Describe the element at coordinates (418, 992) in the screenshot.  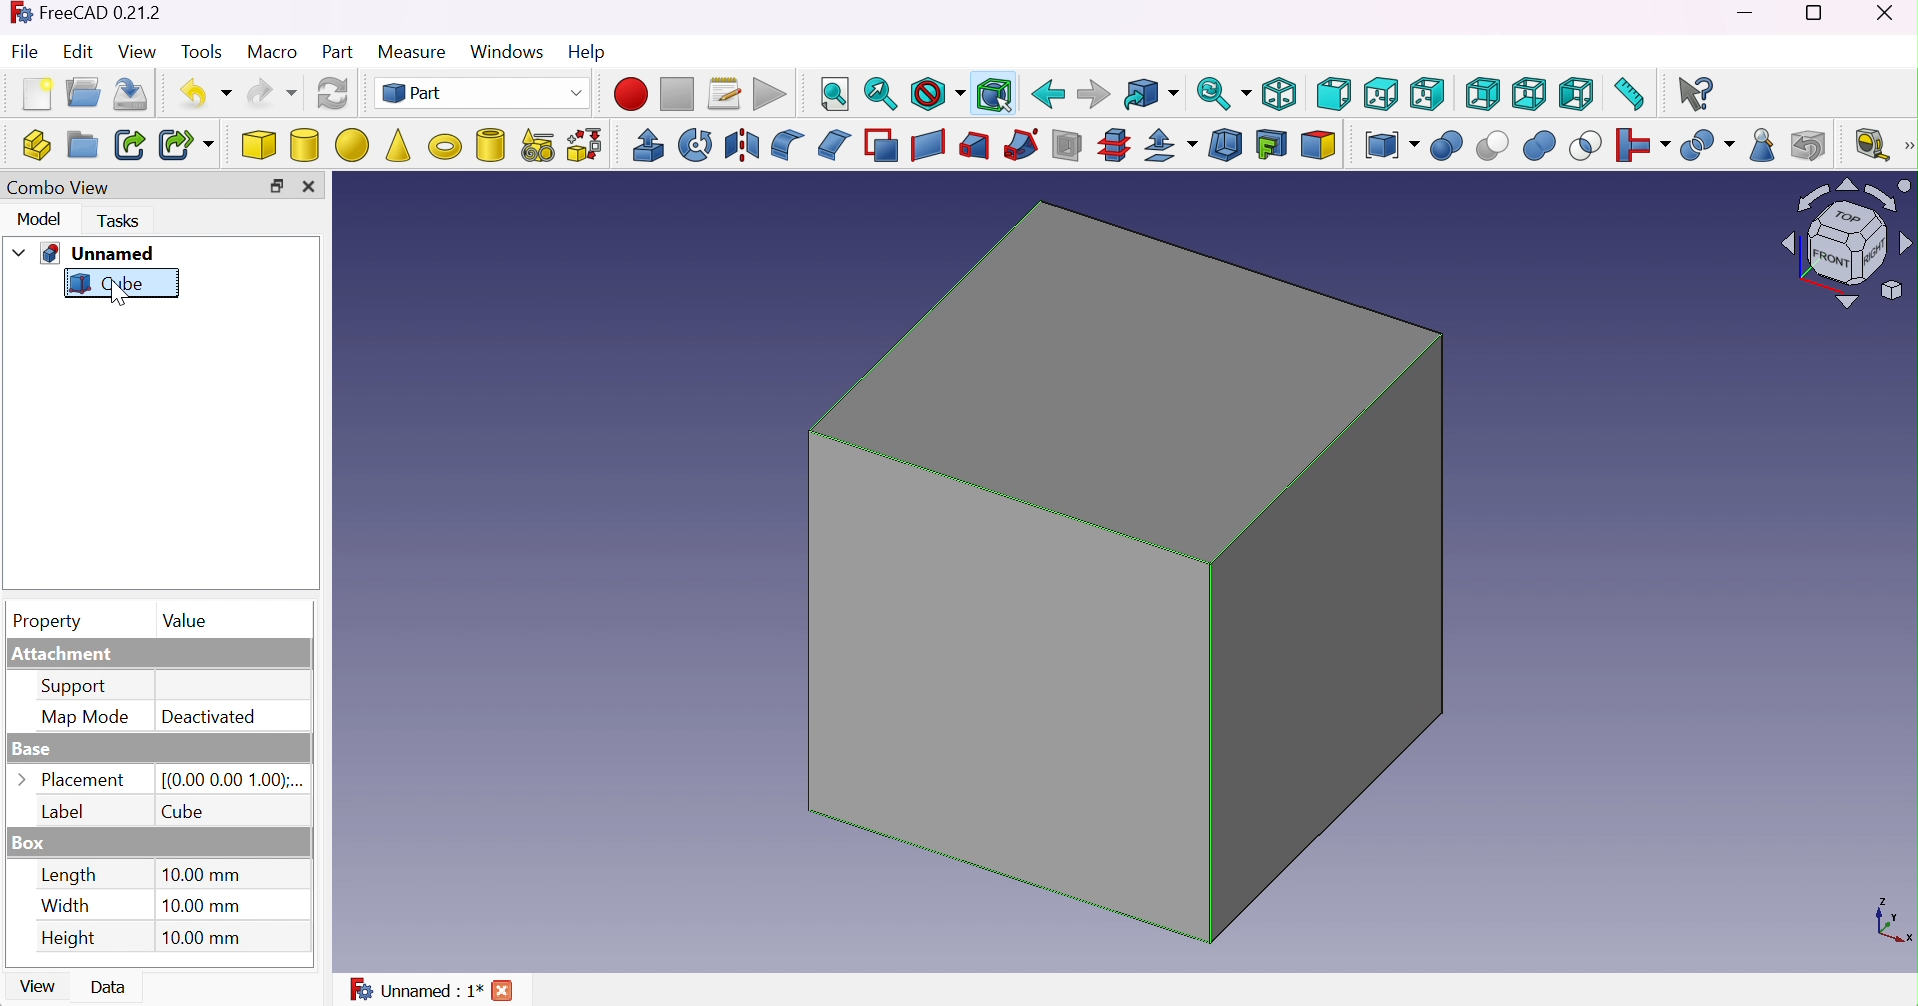
I see `Unnamed : 1*` at that location.